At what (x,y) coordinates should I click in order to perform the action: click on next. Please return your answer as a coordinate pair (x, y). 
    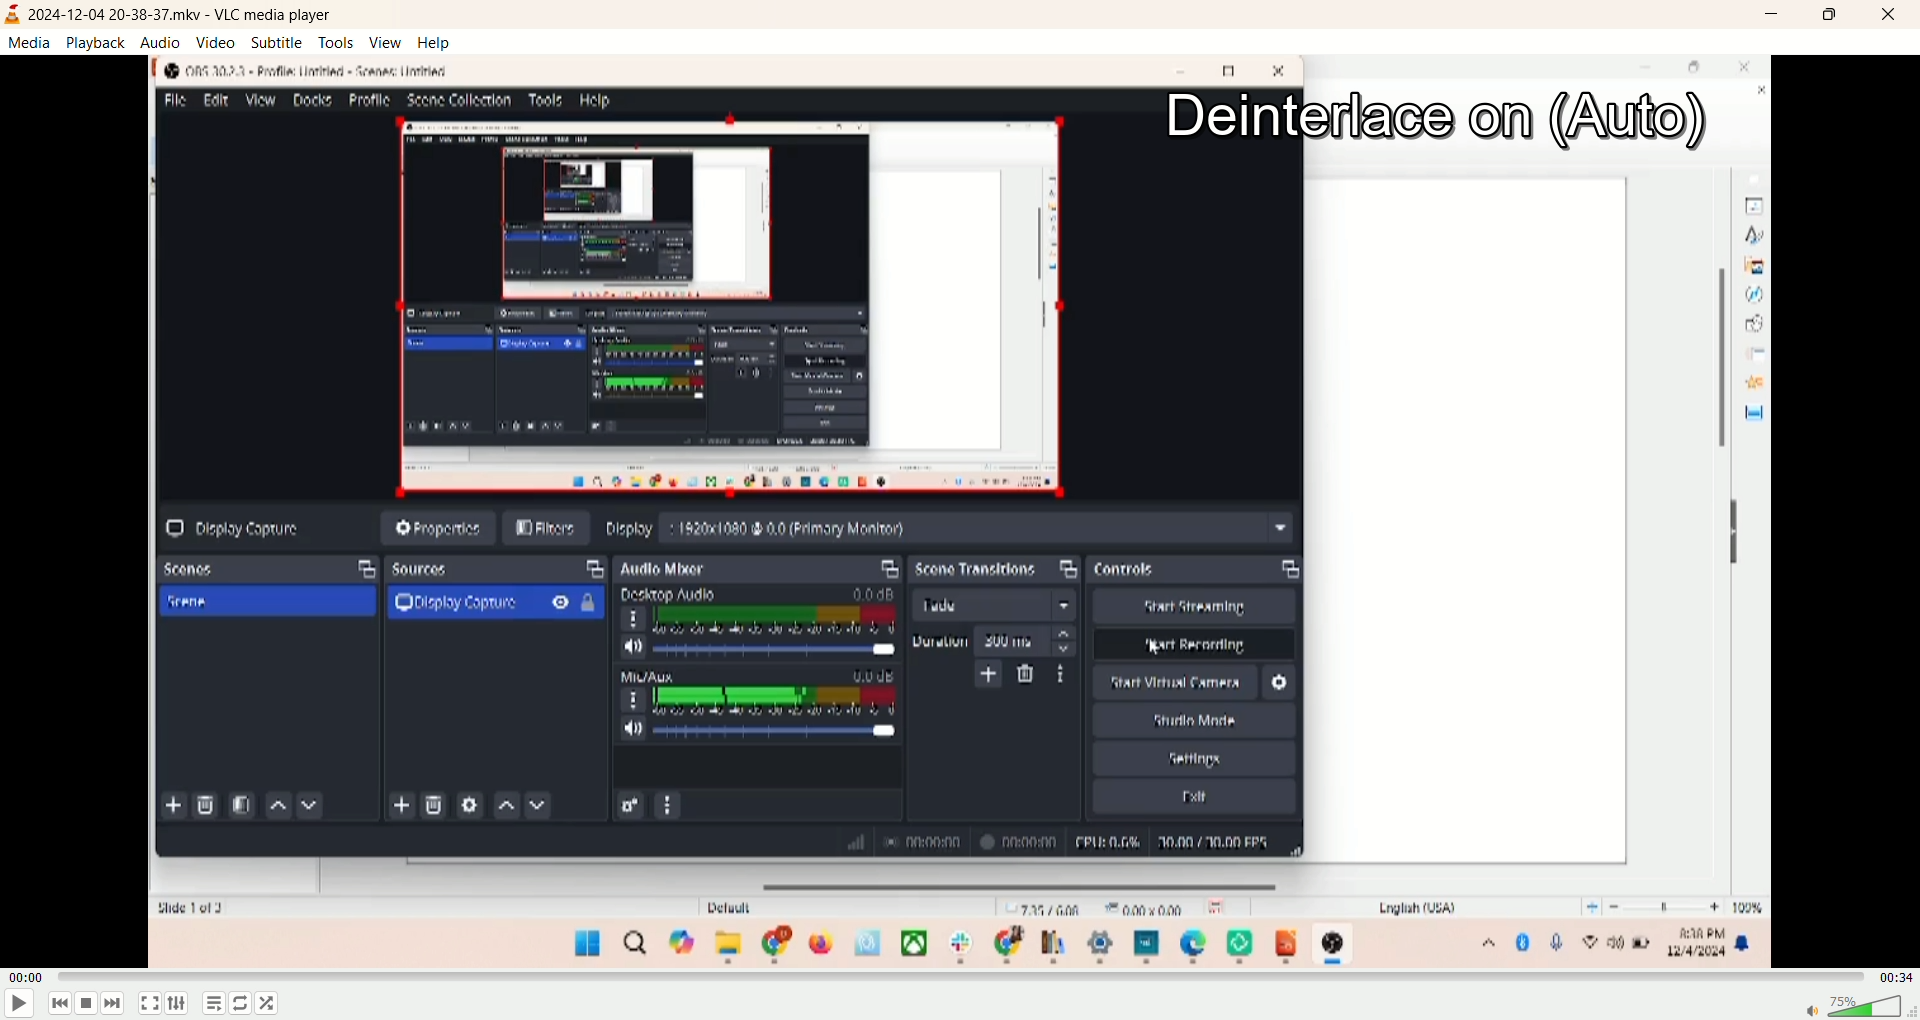
    Looking at the image, I should click on (118, 1005).